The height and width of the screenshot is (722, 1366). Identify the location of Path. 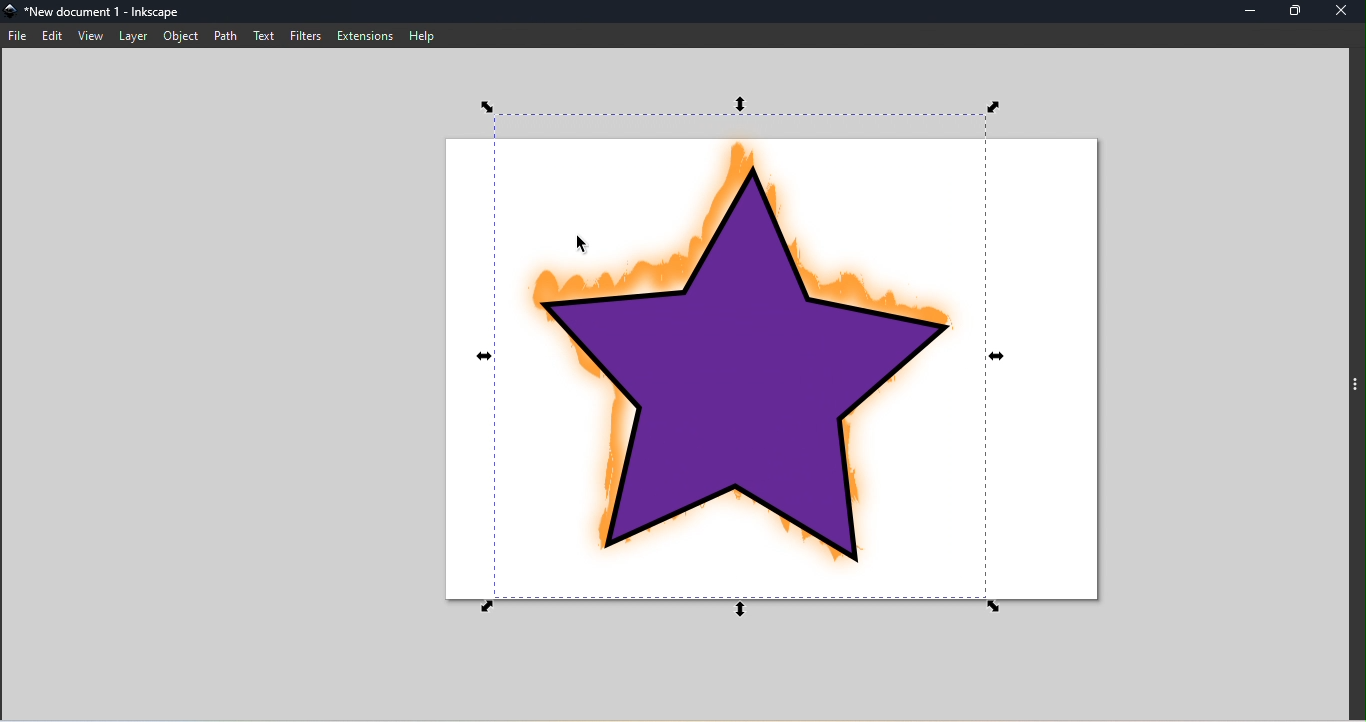
(225, 35).